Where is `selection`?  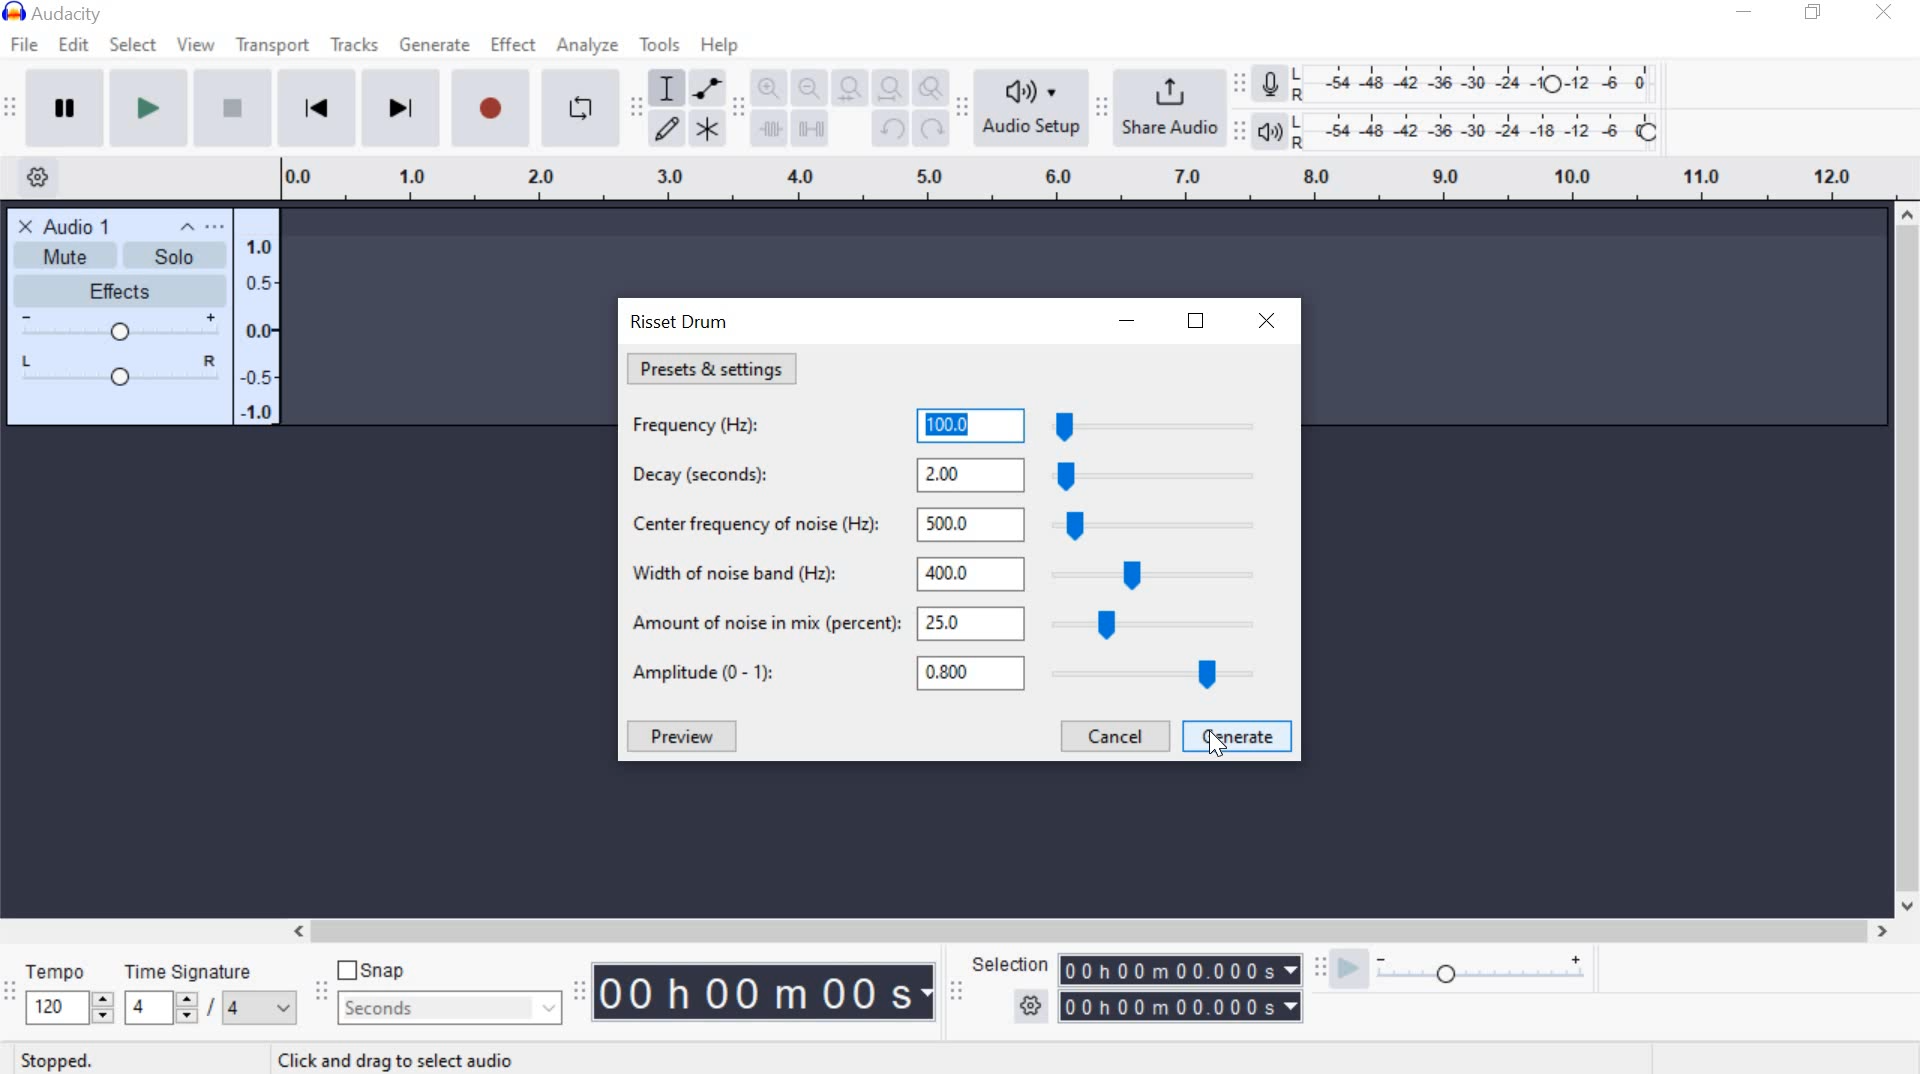
selection is located at coordinates (1008, 964).